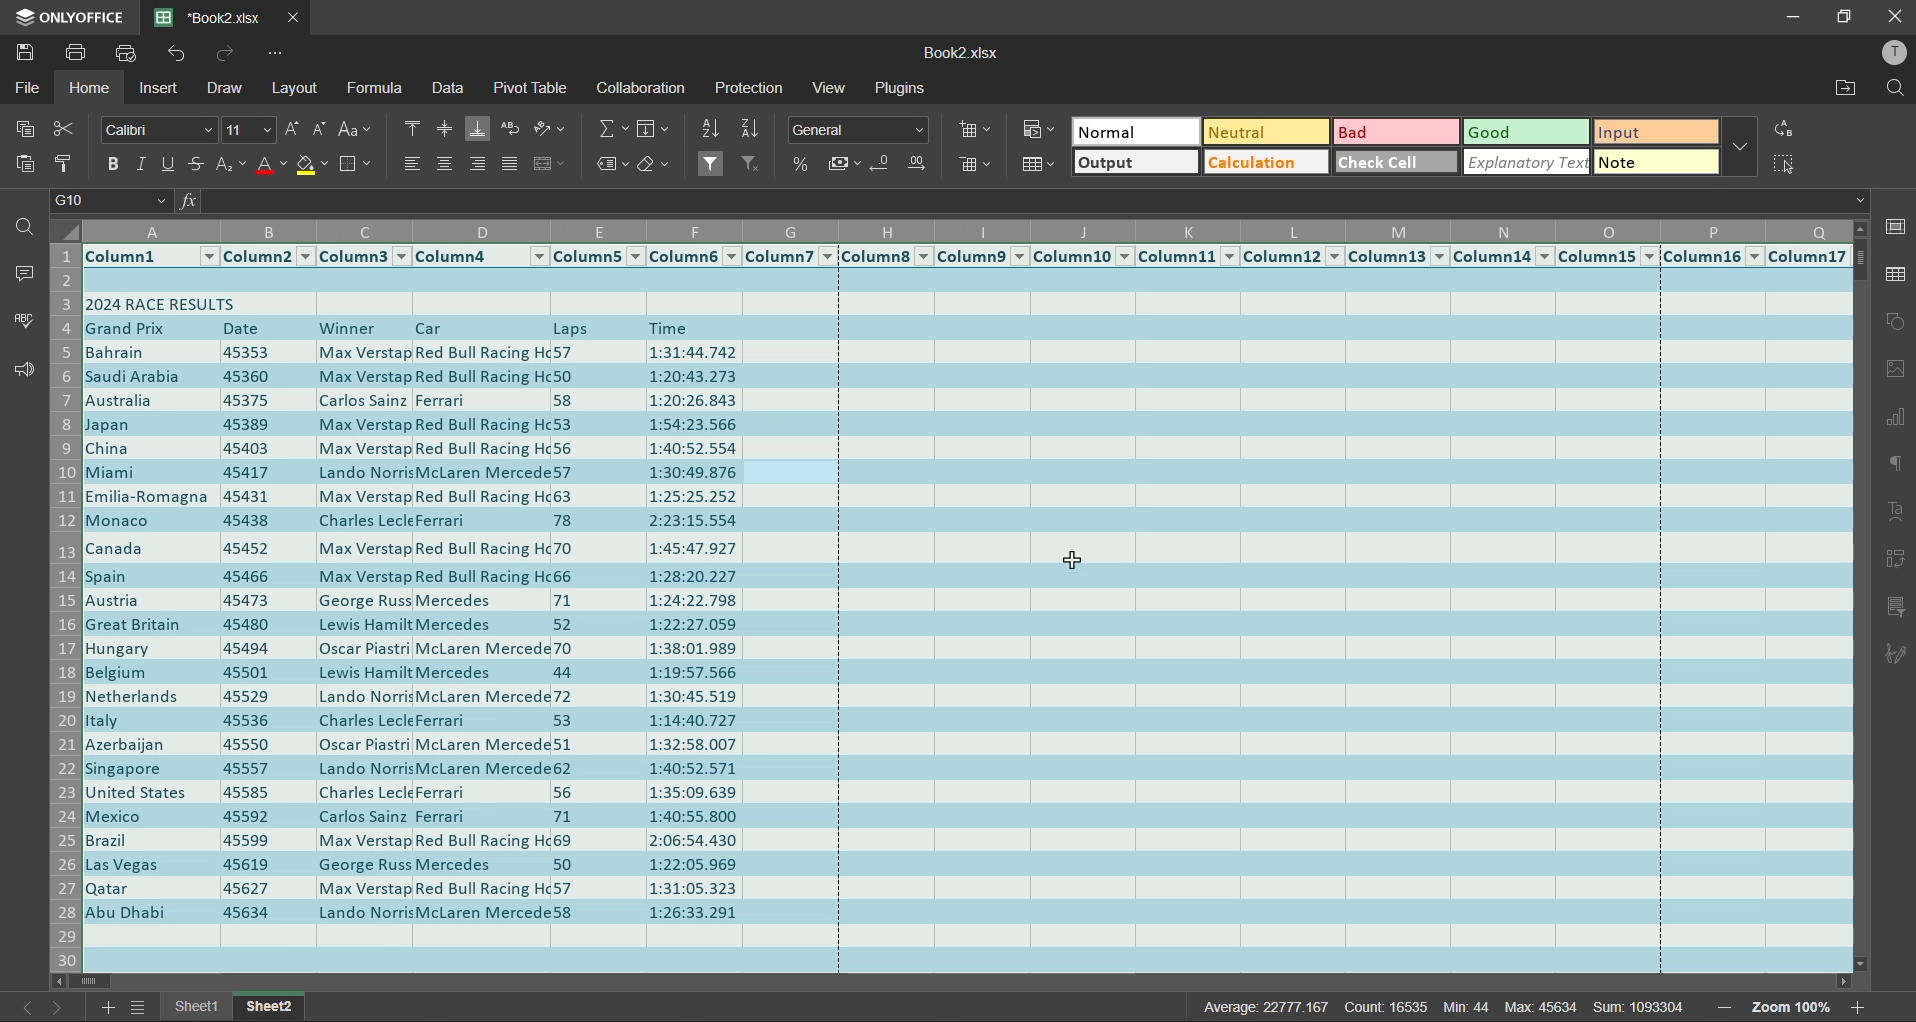  I want to click on cell settings, so click(1897, 227).